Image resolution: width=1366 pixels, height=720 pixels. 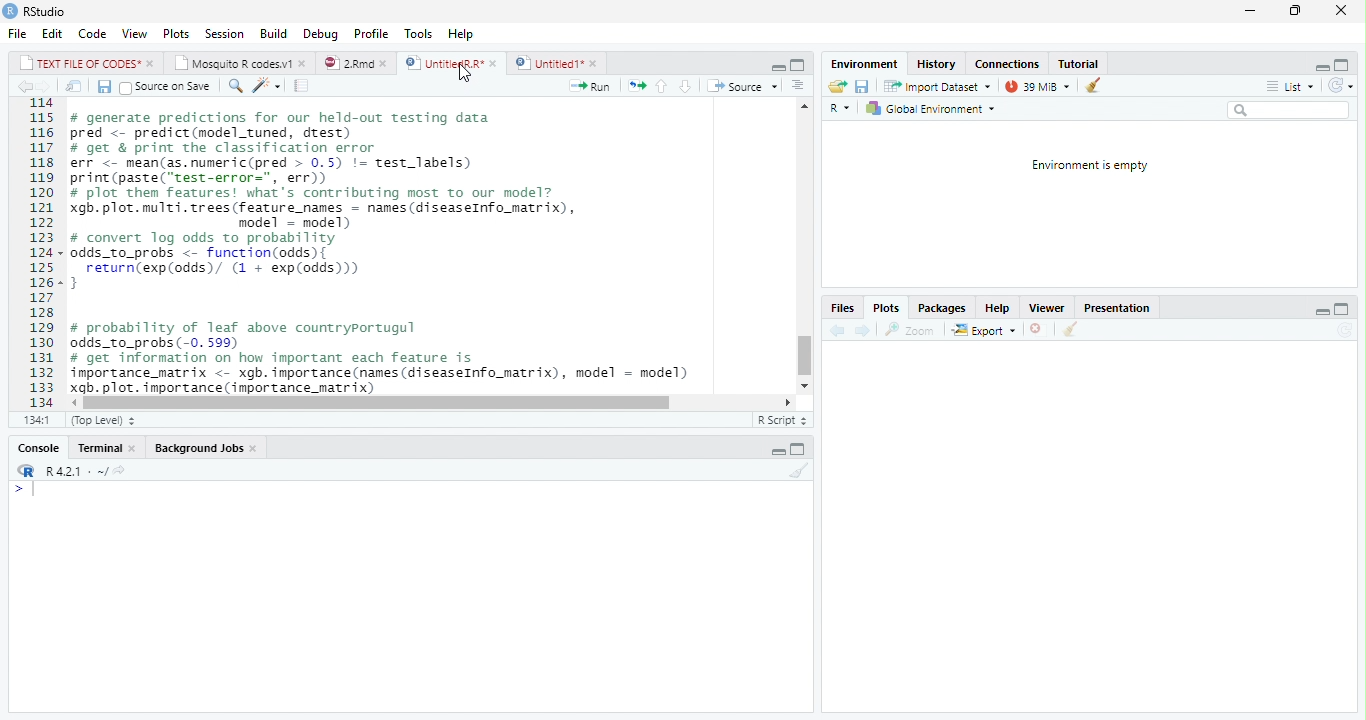 I want to click on Save, so click(x=863, y=85).